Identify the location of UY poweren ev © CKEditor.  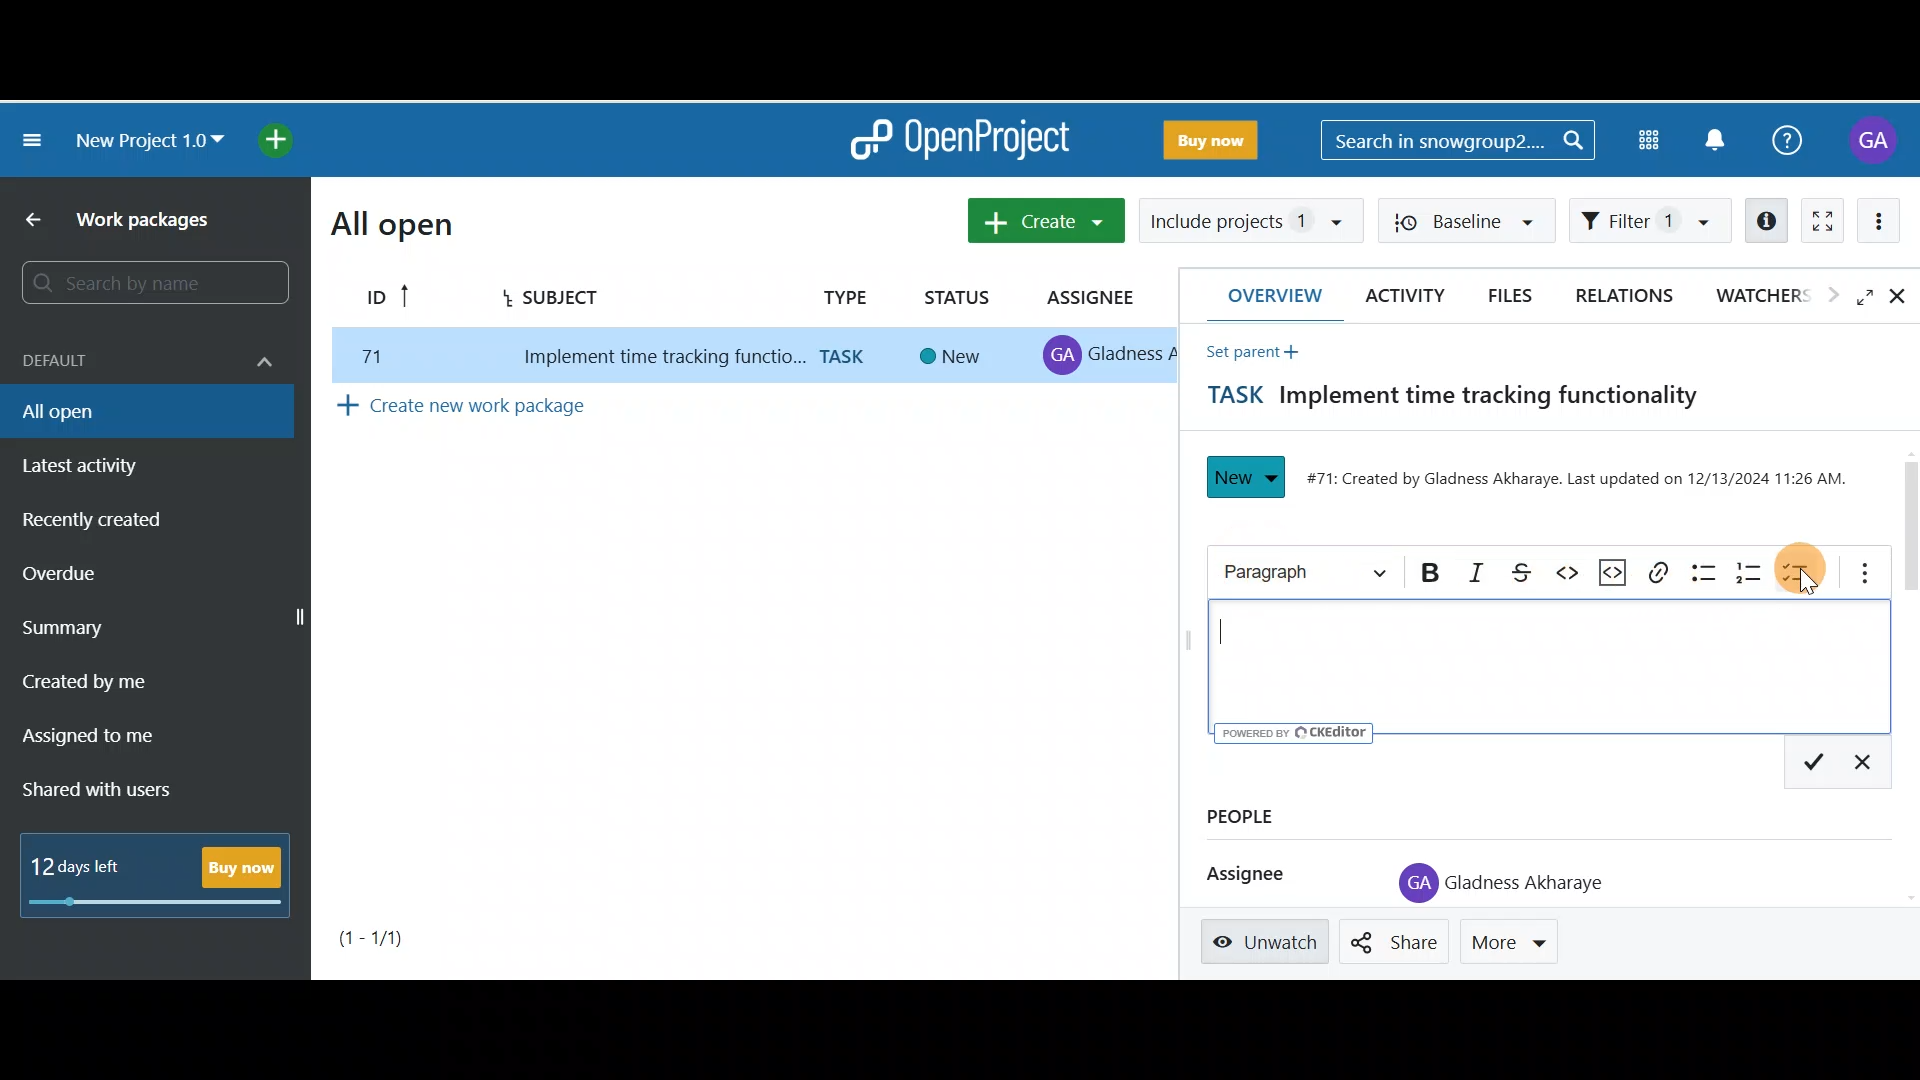
(1294, 732).